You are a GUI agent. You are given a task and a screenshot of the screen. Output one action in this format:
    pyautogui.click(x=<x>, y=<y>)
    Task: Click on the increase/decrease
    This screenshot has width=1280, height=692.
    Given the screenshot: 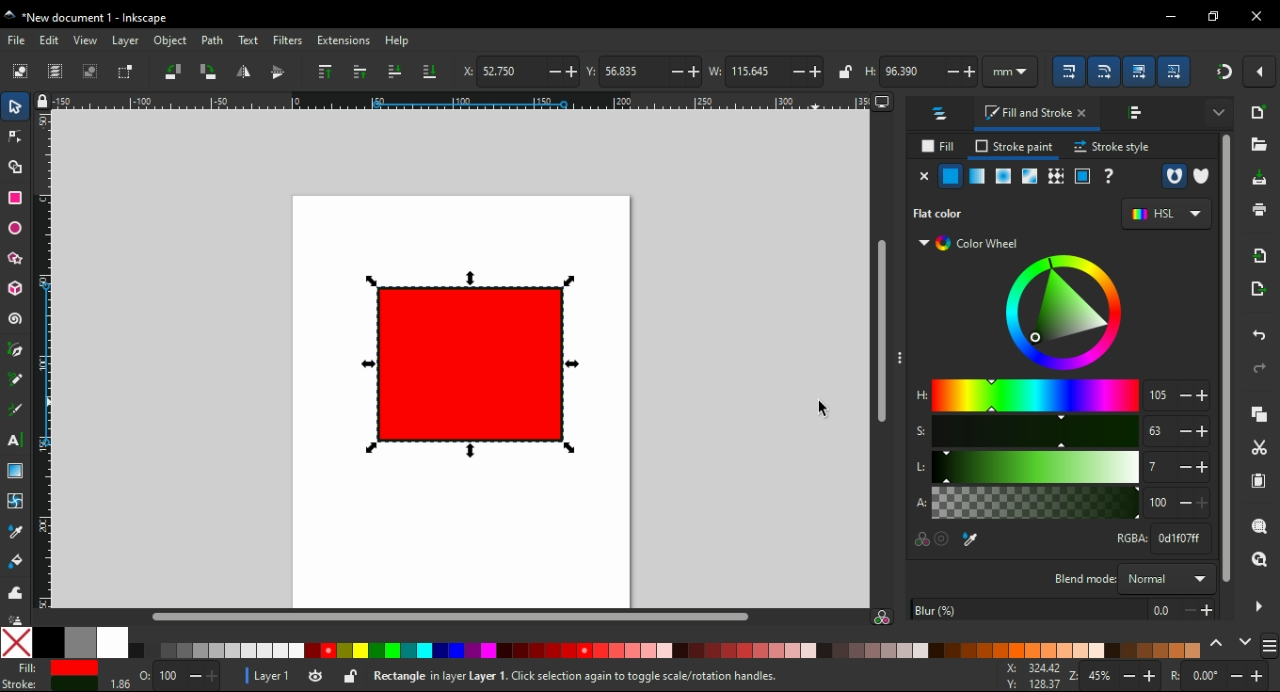 What is the action you would take?
    pyautogui.click(x=560, y=72)
    